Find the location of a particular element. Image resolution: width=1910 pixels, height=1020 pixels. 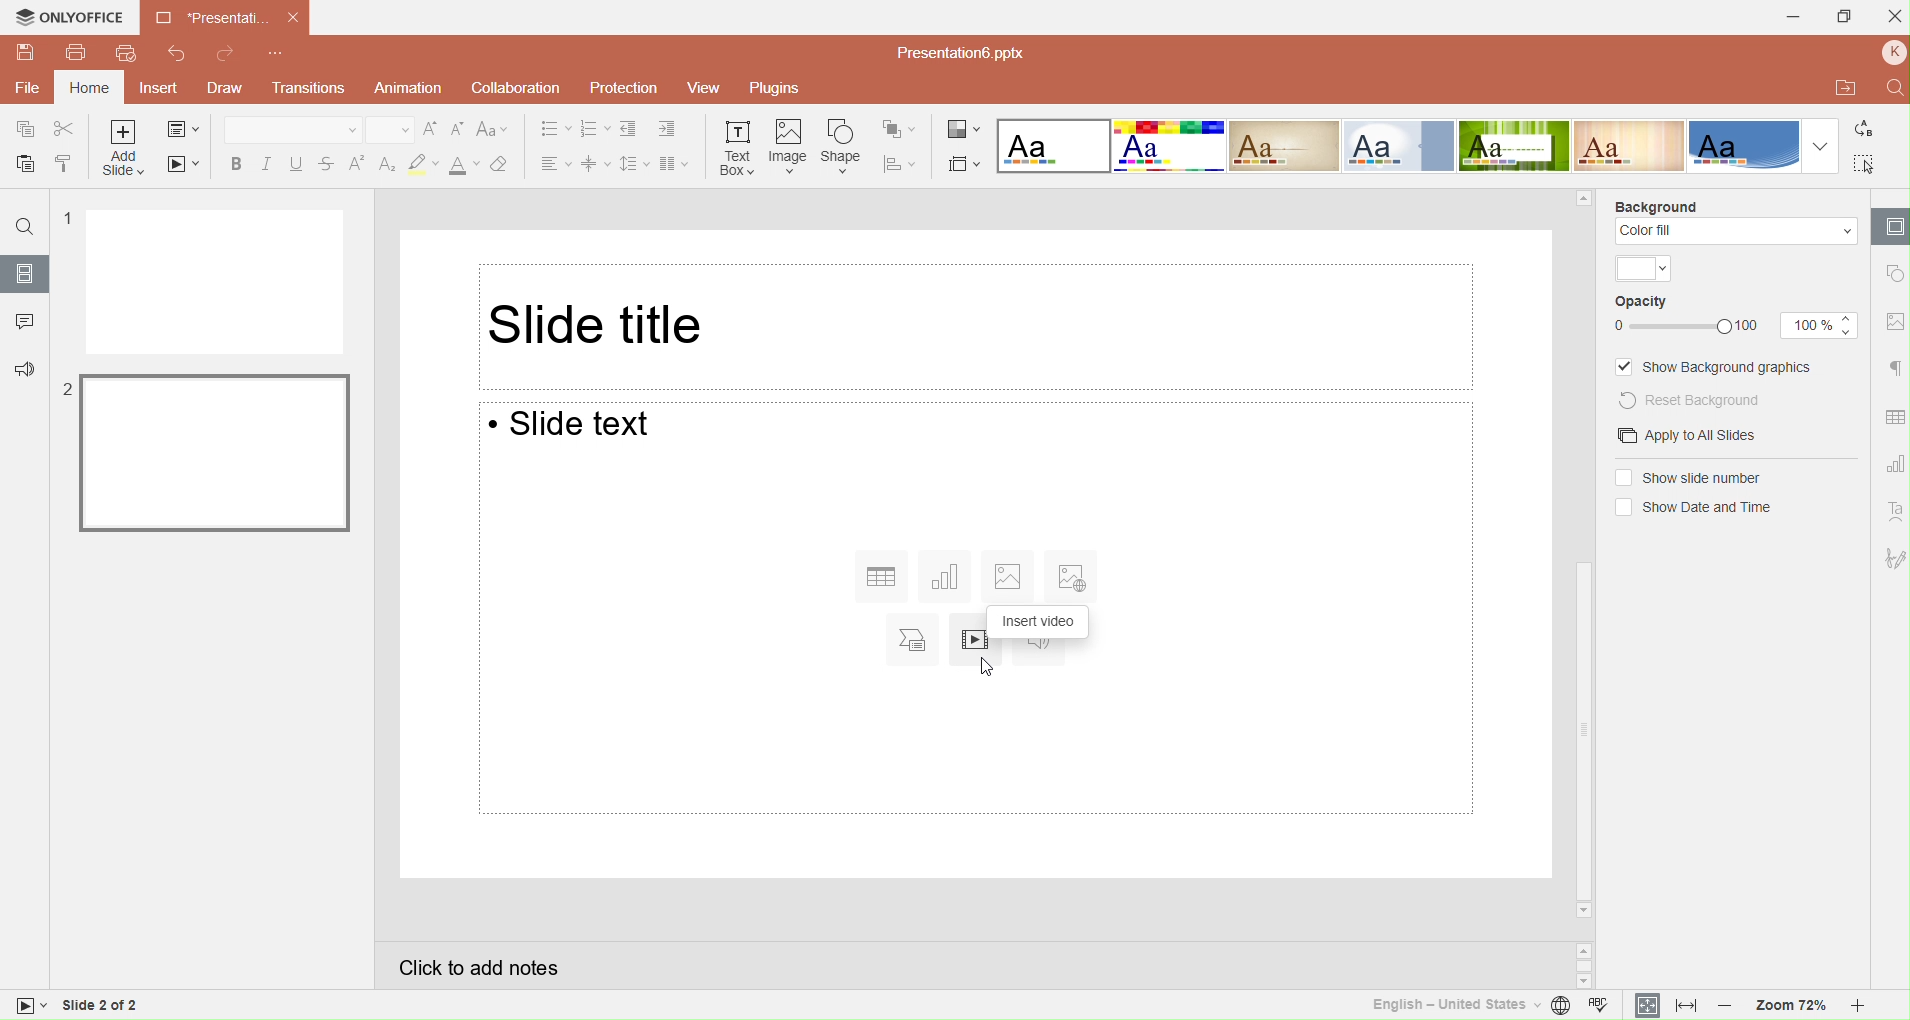

Profile name is located at coordinates (1891, 53).